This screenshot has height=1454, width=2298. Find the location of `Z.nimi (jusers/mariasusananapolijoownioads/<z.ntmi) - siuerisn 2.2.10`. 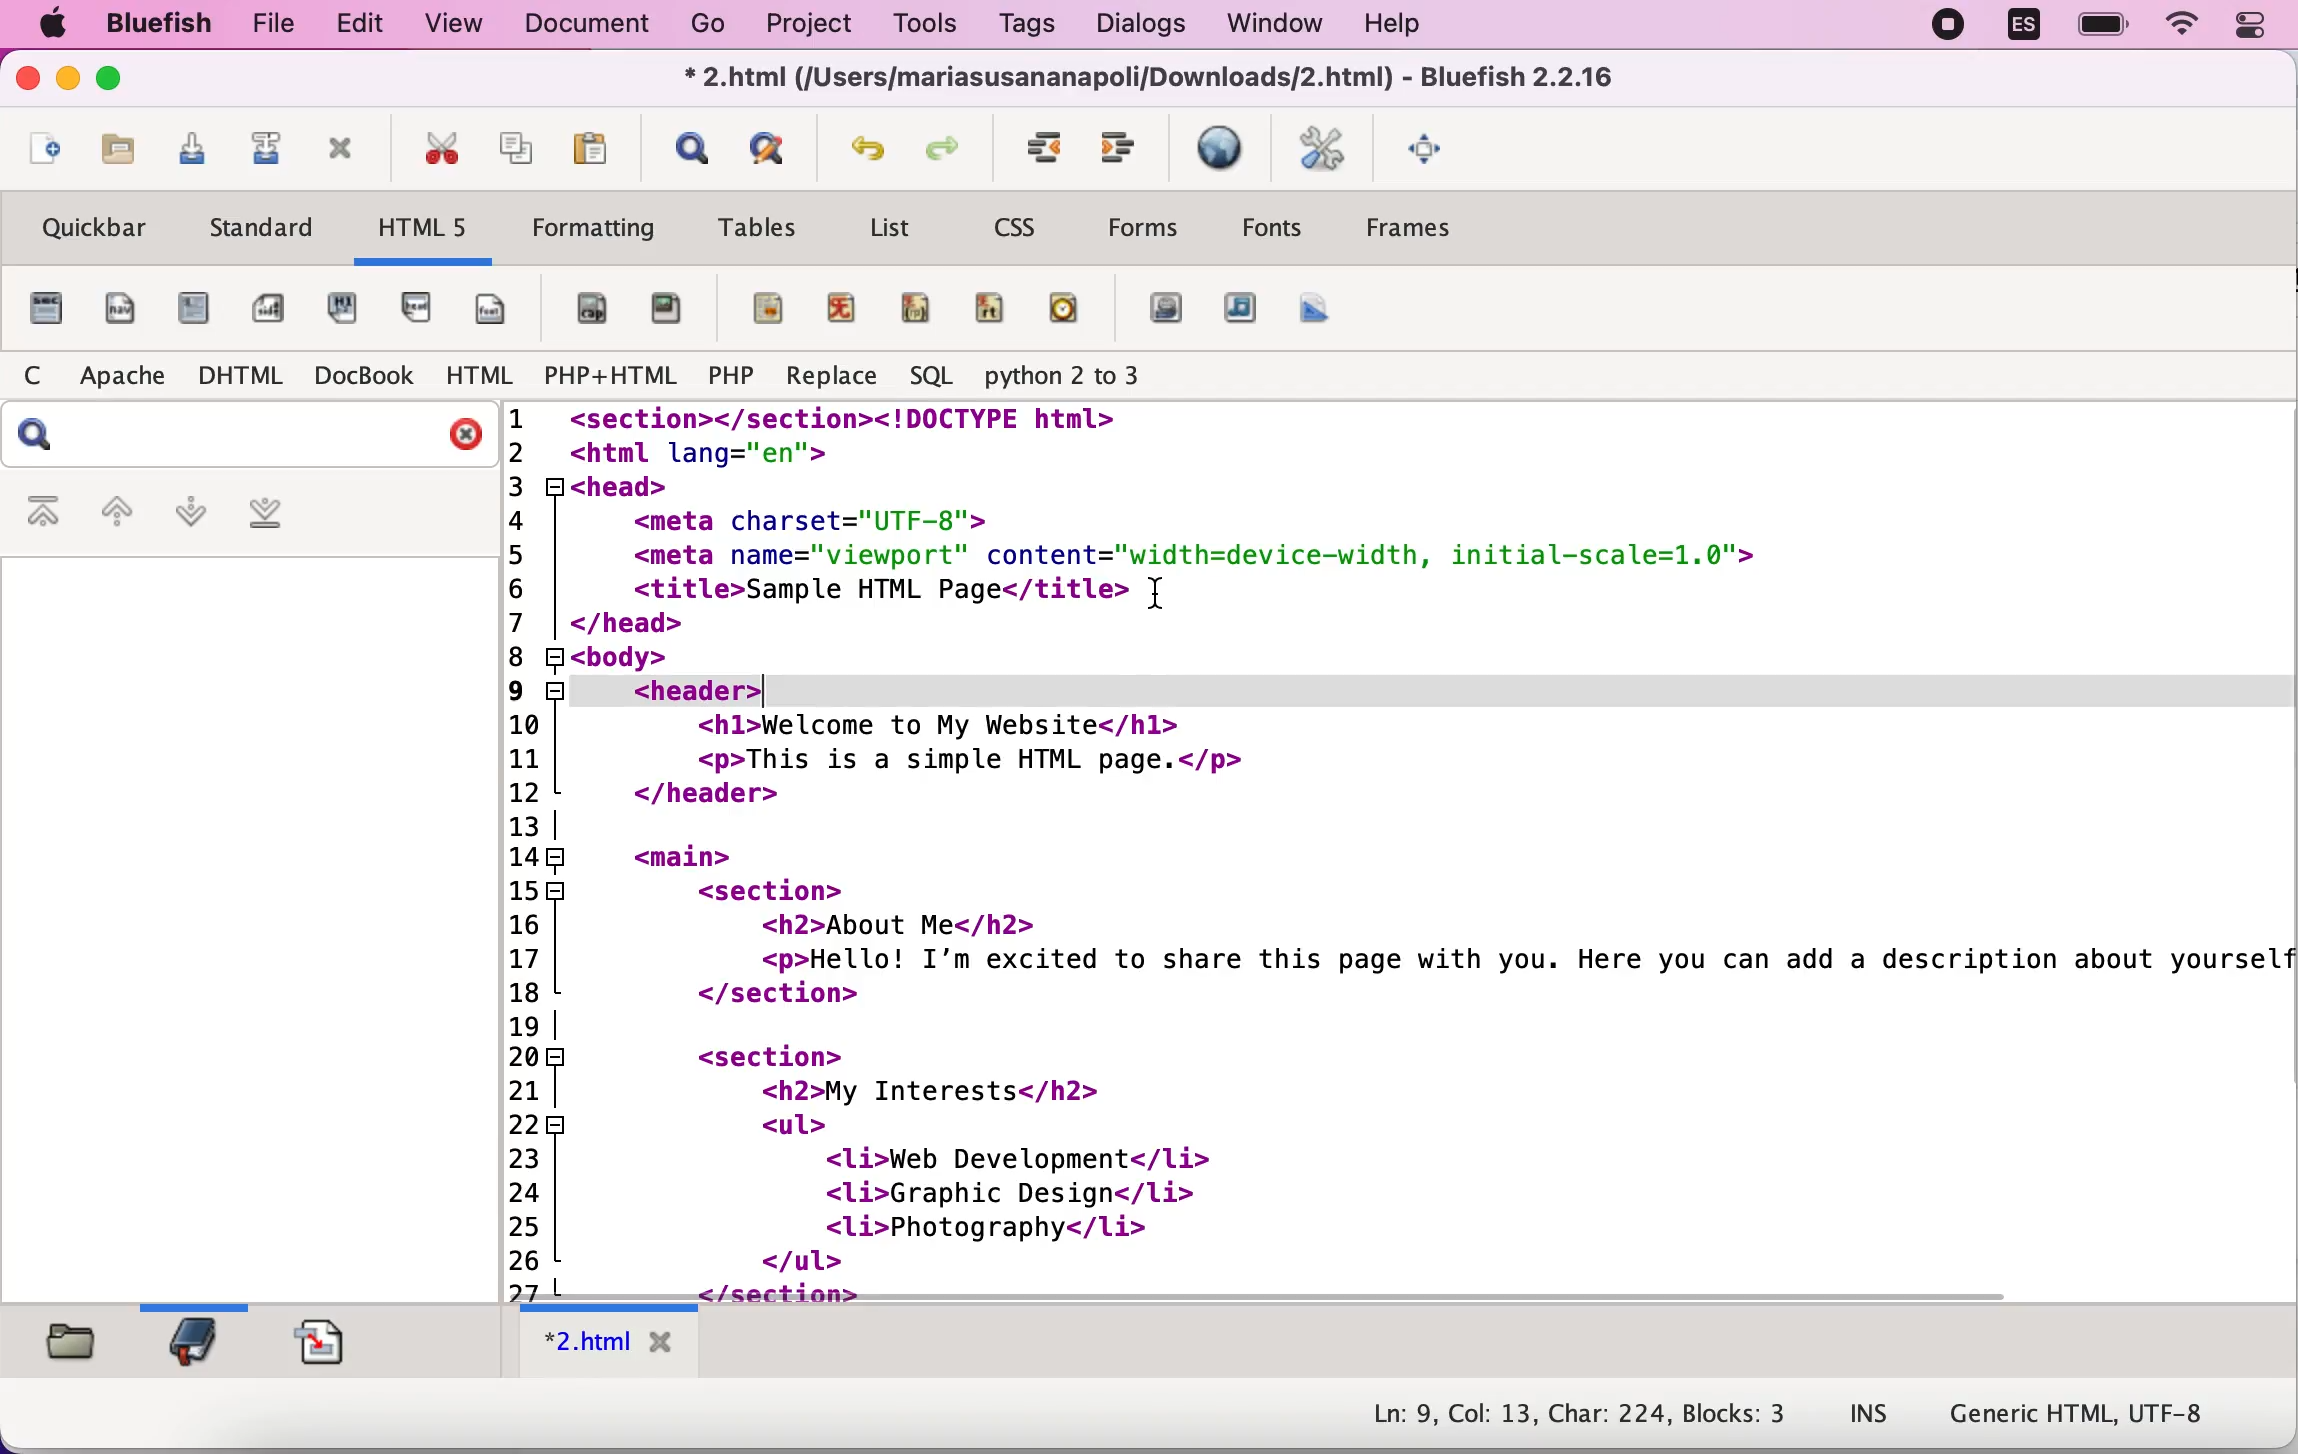

Z.nimi (jusers/mariasusananapolijoownioads/<z.ntmi) - siuerisn 2.2.10 is located at coordinates (1155, 75).